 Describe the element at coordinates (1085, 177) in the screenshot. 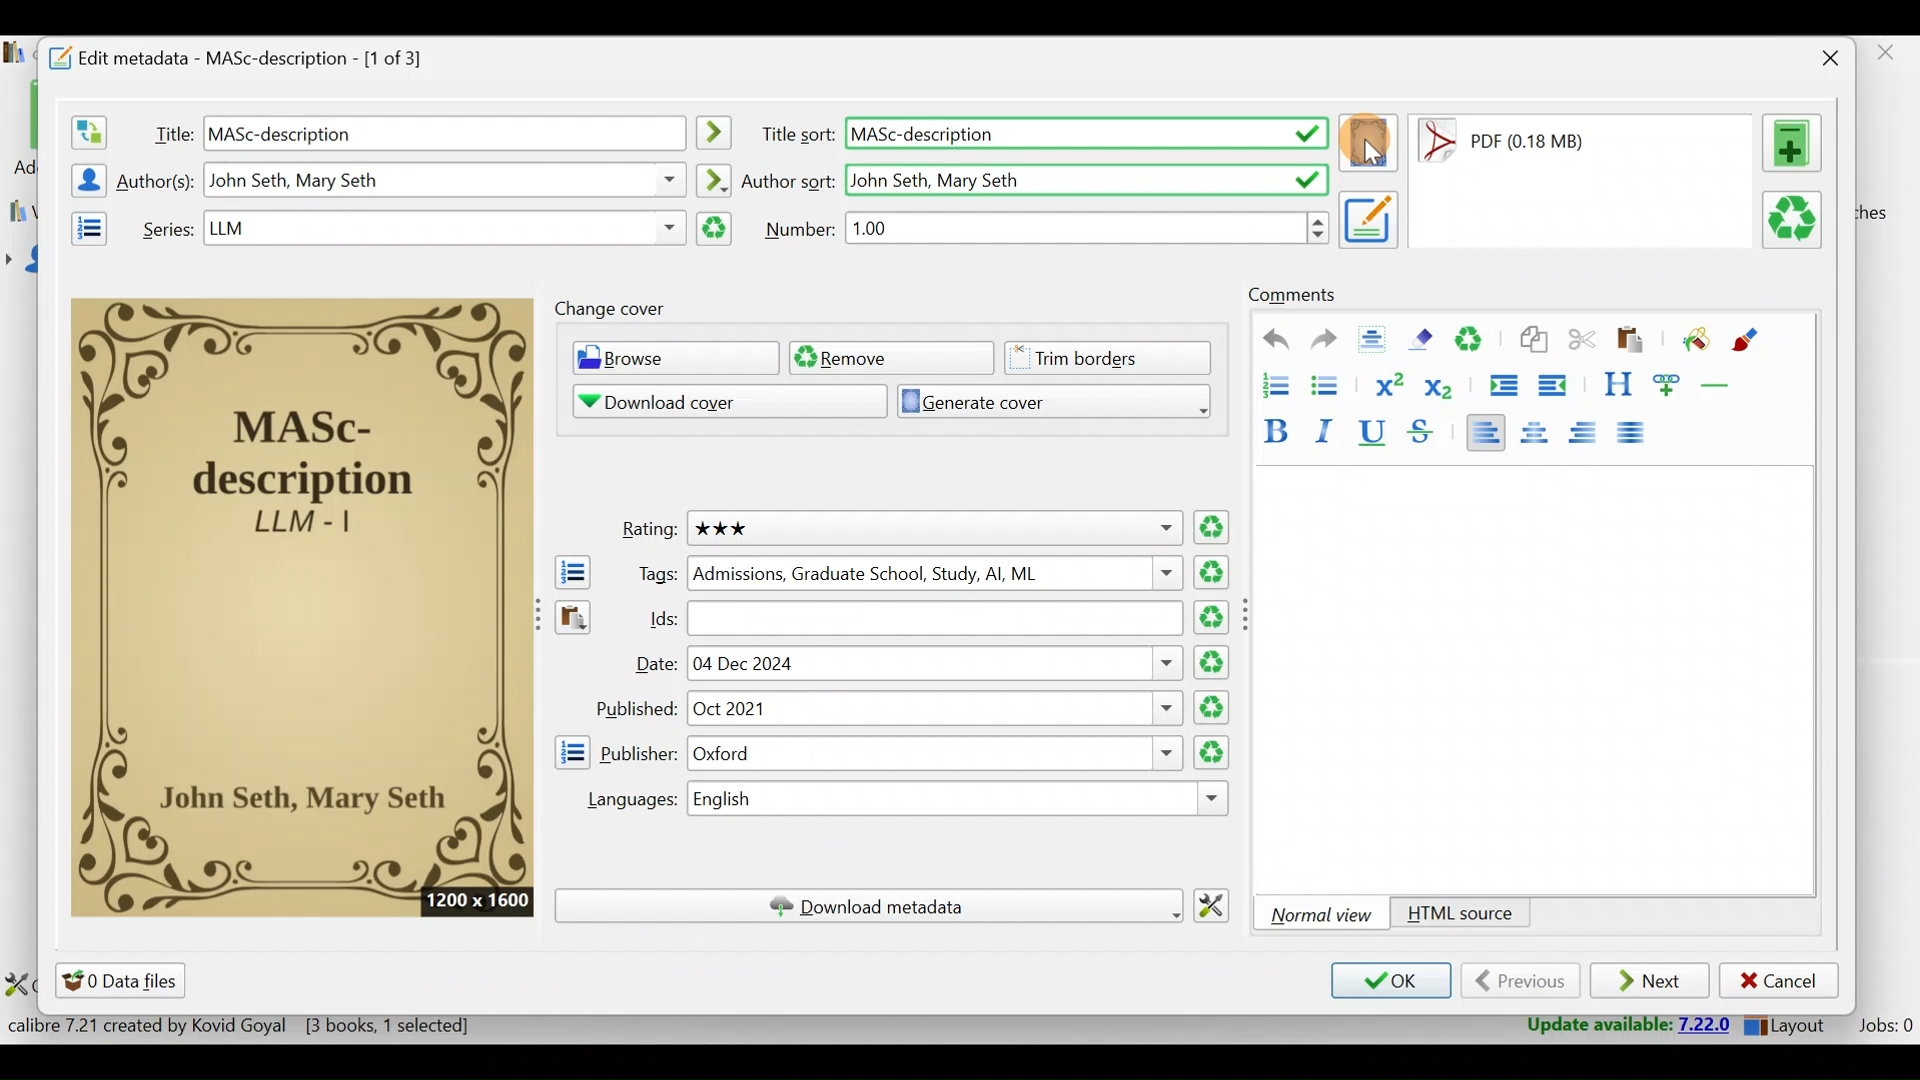

I see `` at that location.